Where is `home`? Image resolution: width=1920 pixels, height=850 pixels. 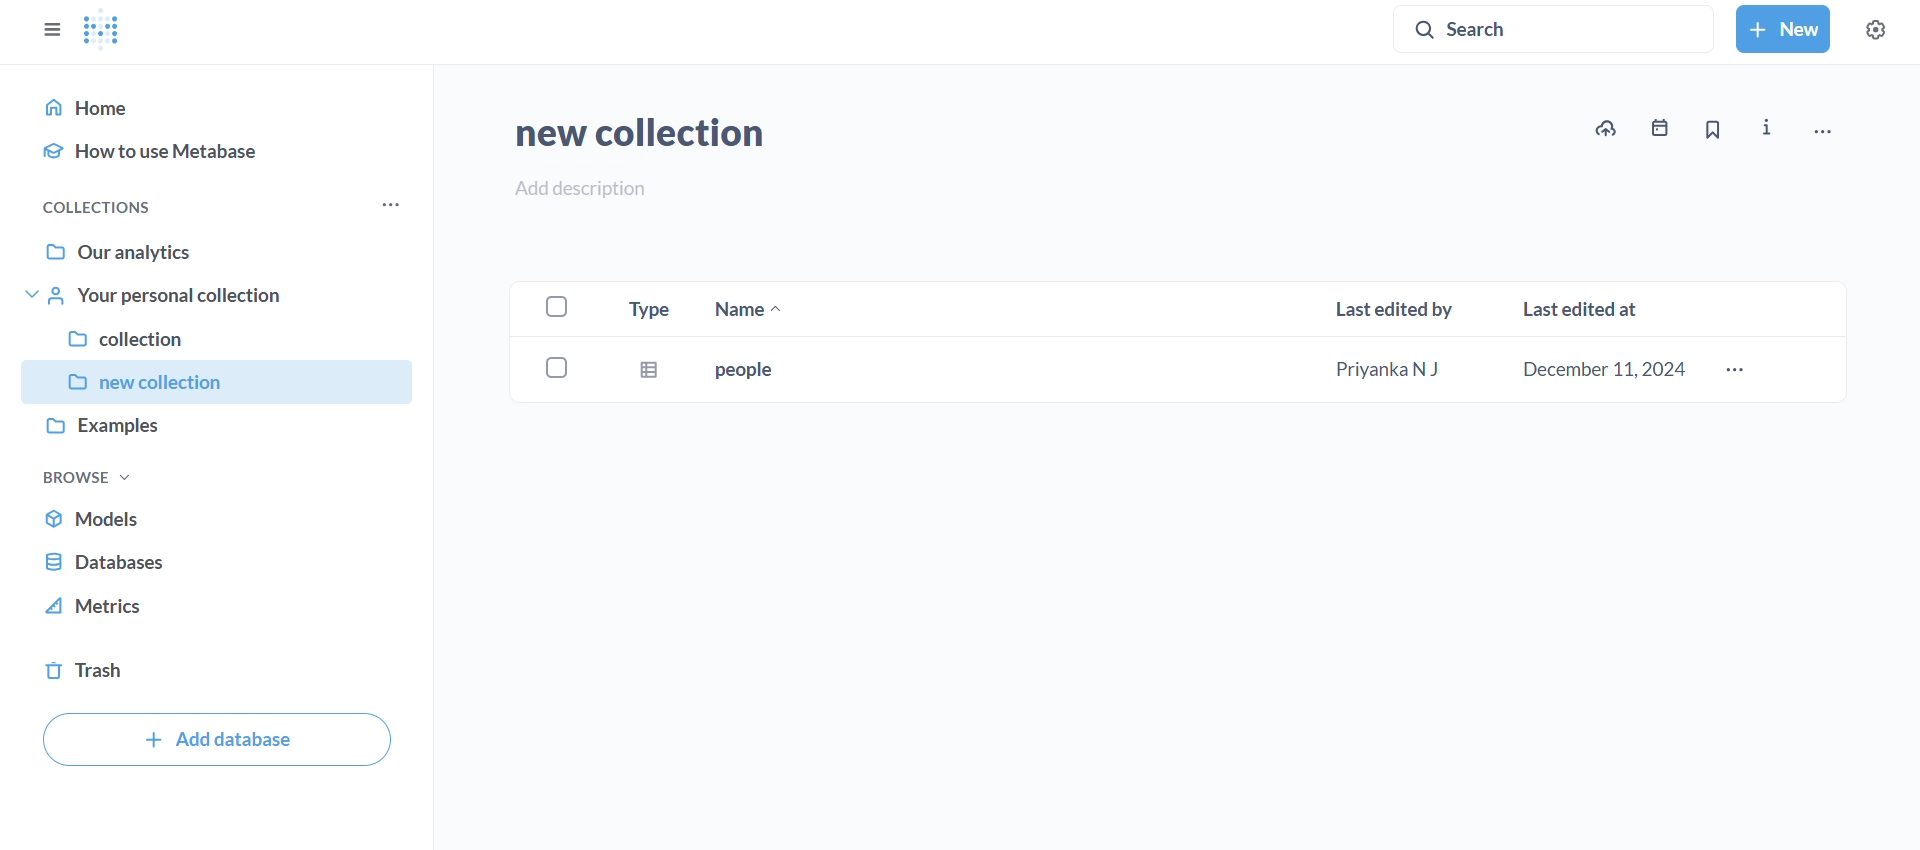
home is located at coordinates (224, 106).